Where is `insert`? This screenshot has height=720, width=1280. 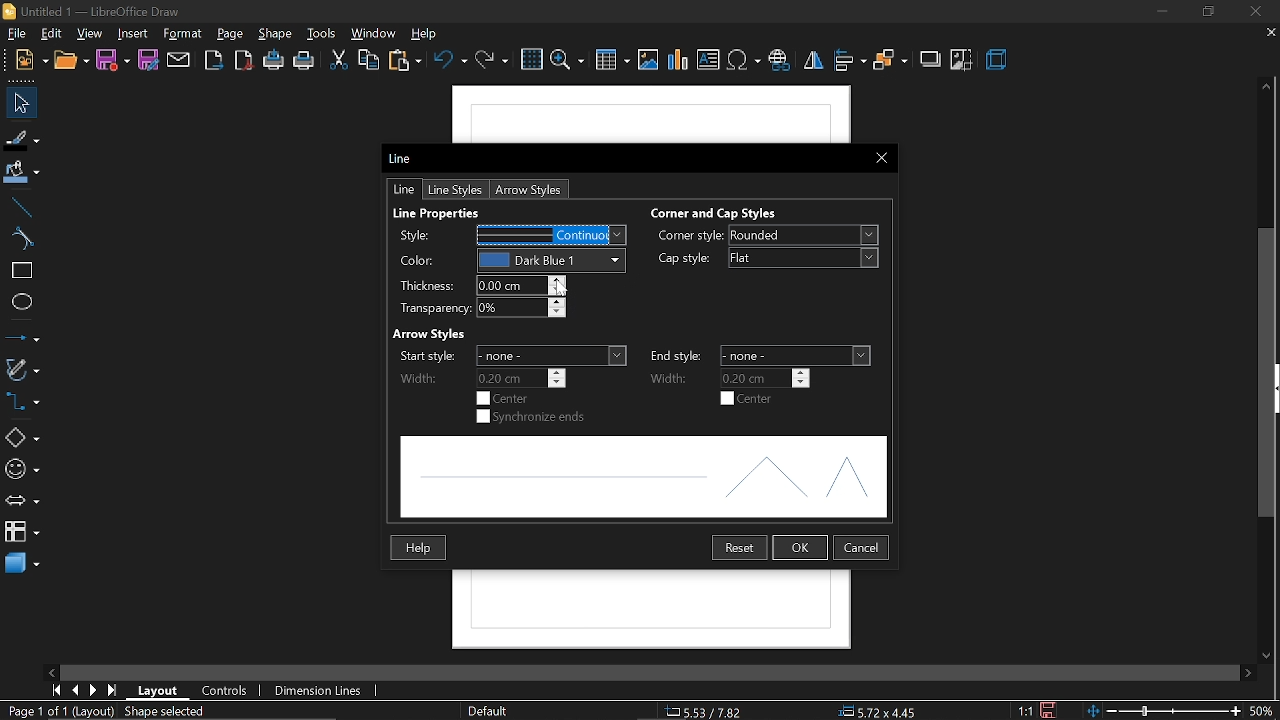 insert is located at coordinates (133, 33).